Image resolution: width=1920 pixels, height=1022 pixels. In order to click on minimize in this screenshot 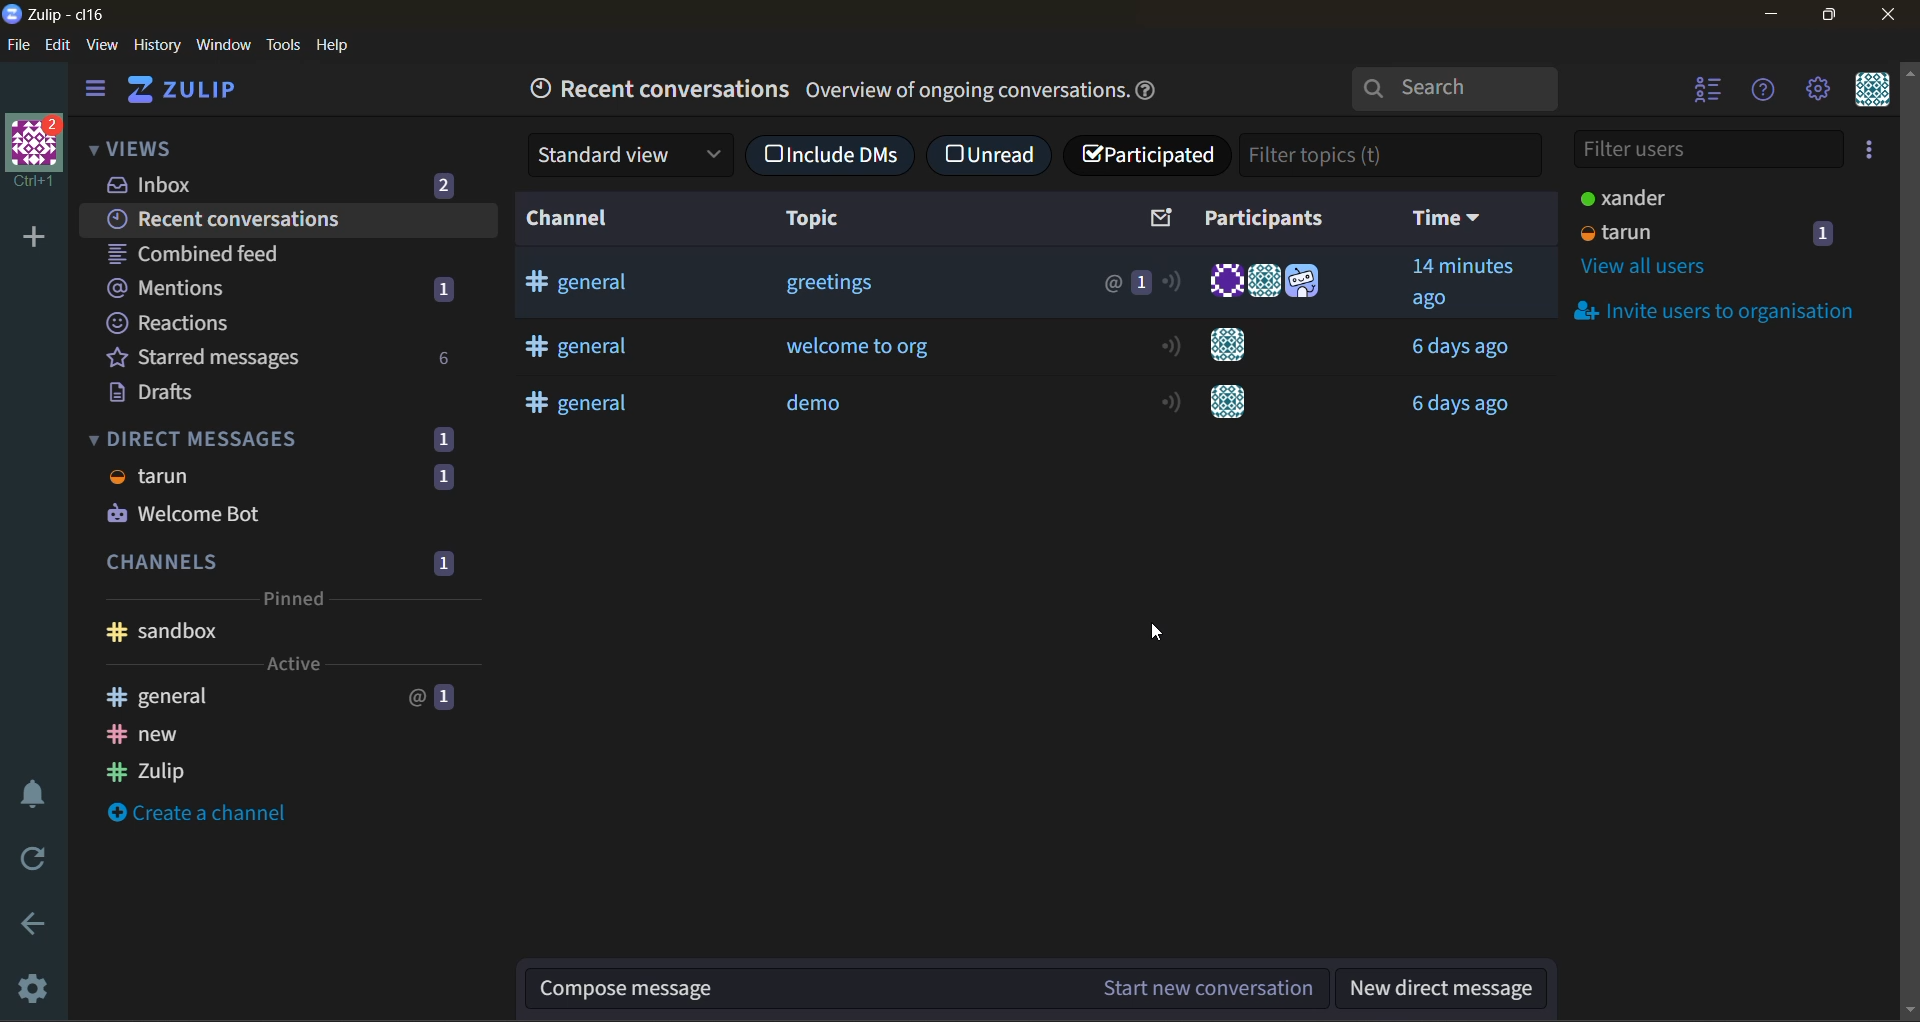, I will do `click(1781, 19)`.